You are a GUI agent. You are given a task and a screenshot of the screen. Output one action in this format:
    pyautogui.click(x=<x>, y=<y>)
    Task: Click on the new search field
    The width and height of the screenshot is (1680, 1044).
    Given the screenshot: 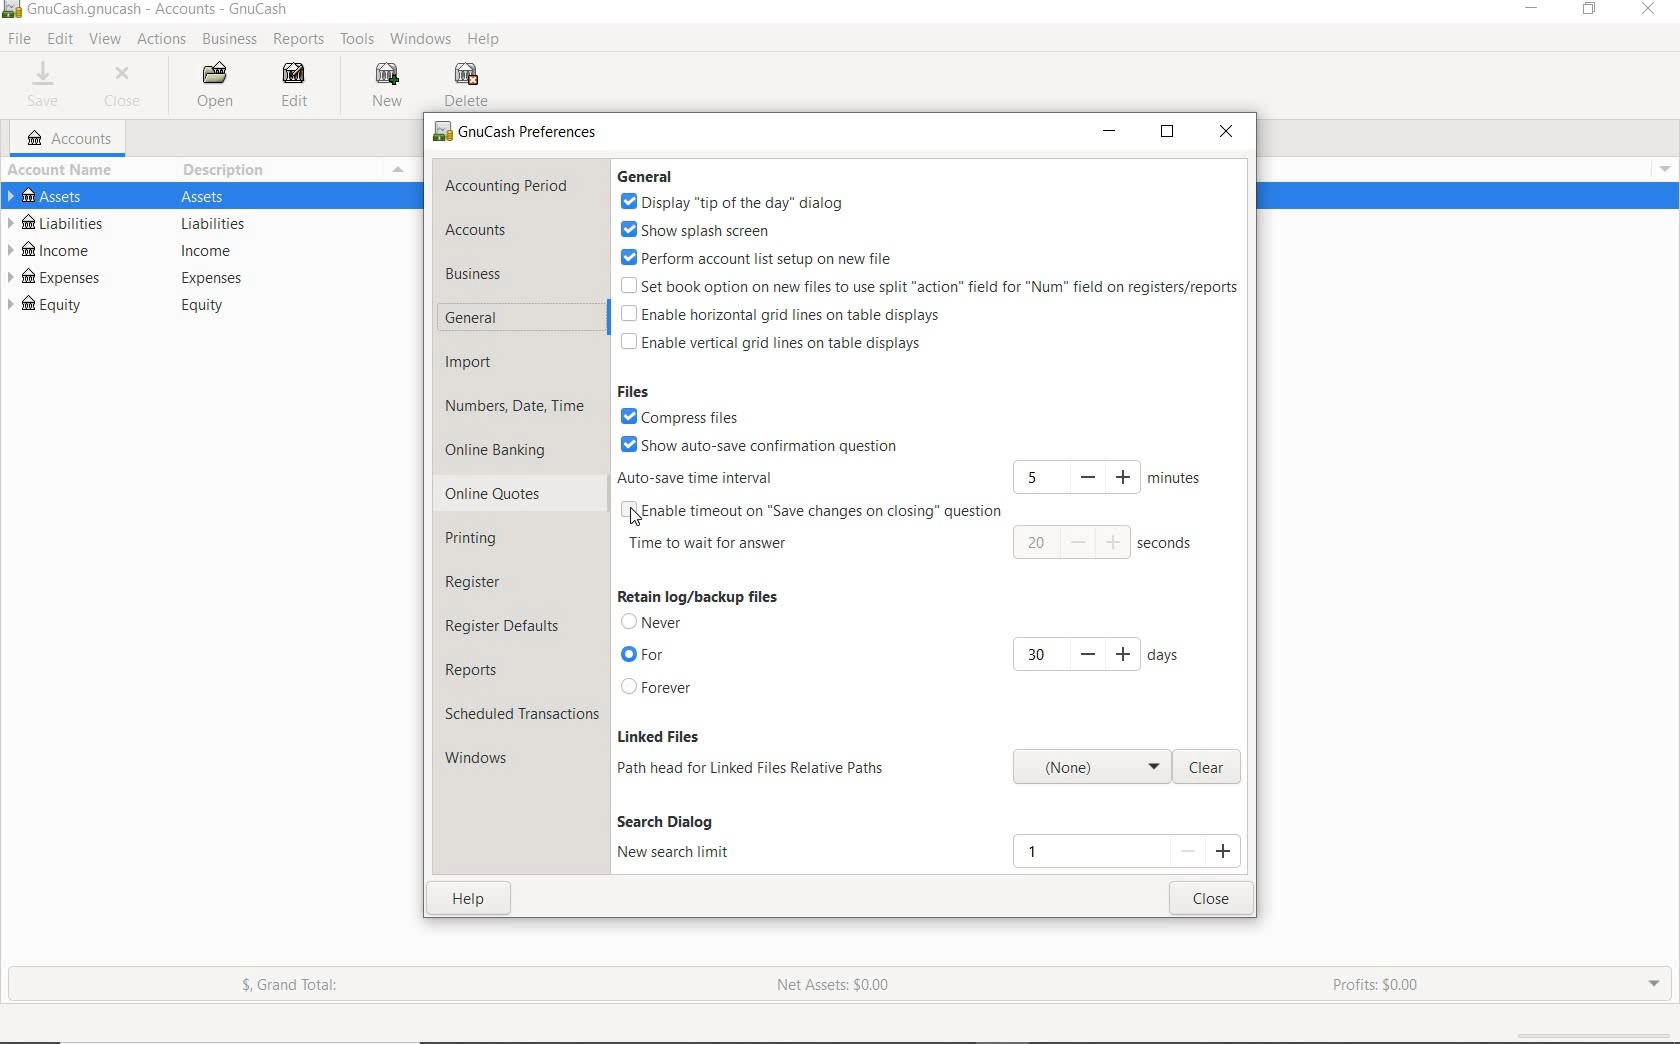 What is the action you would take?
    pyautogui.click(x=1127, y=850)
    